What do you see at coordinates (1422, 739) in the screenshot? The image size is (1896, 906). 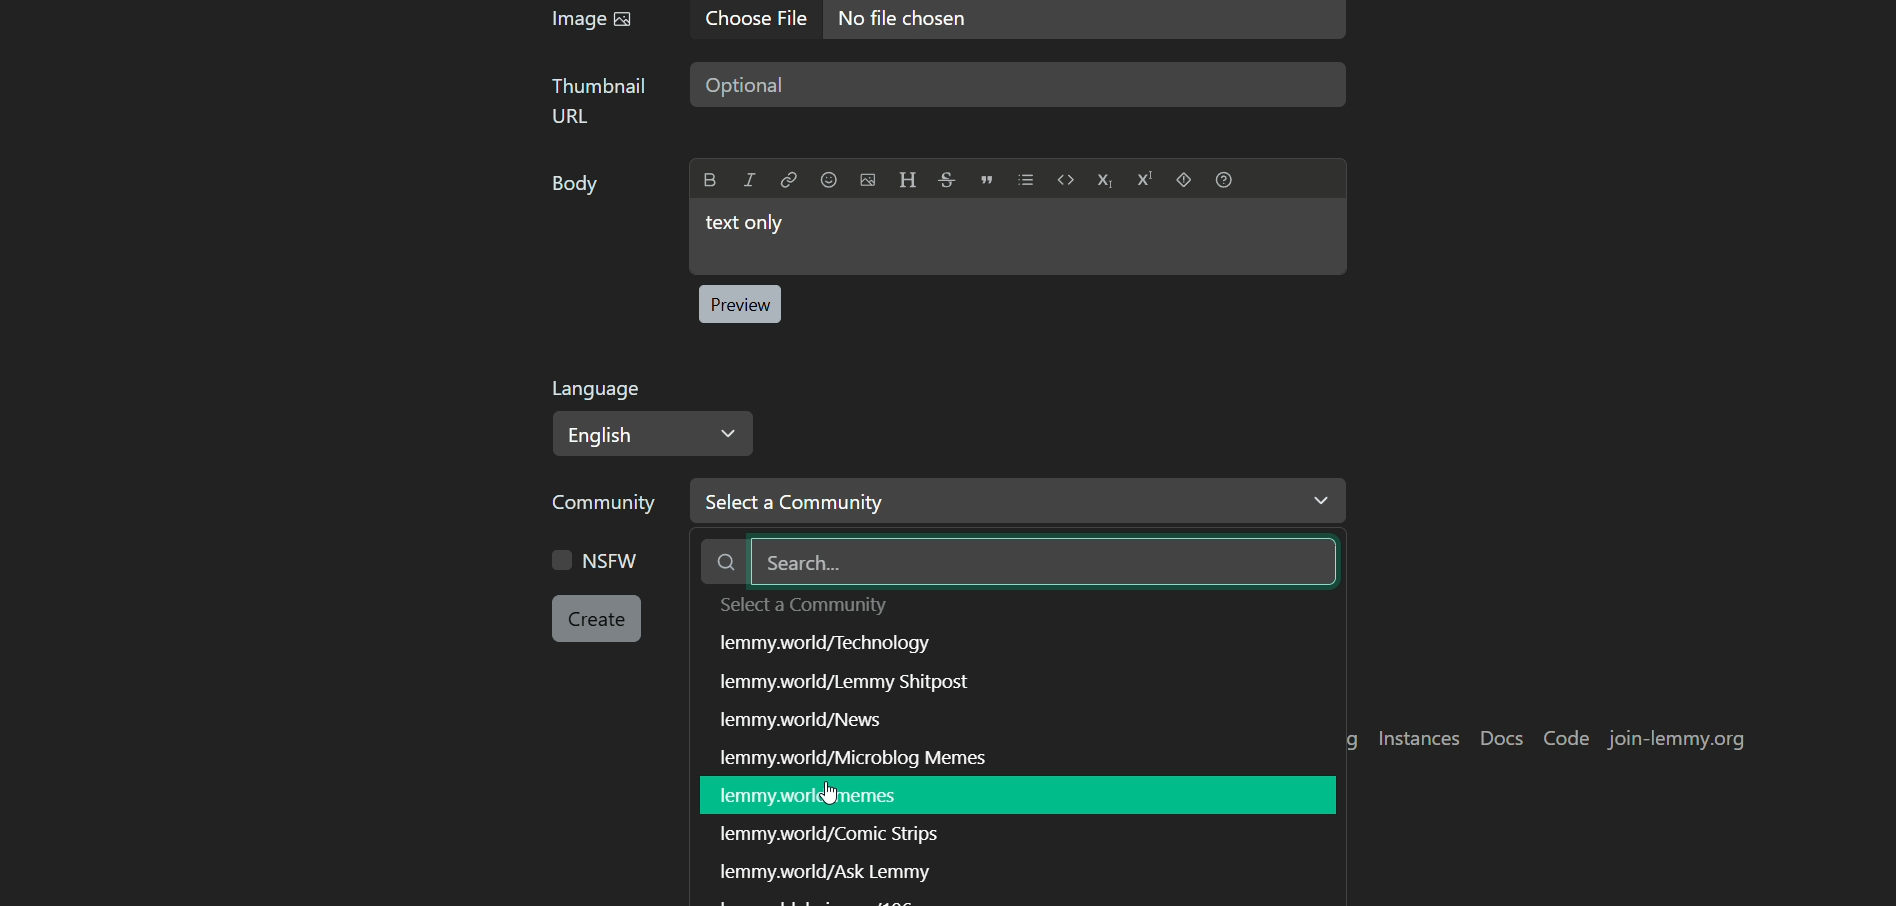 I see `instances` at bounding box center [1422, 739].